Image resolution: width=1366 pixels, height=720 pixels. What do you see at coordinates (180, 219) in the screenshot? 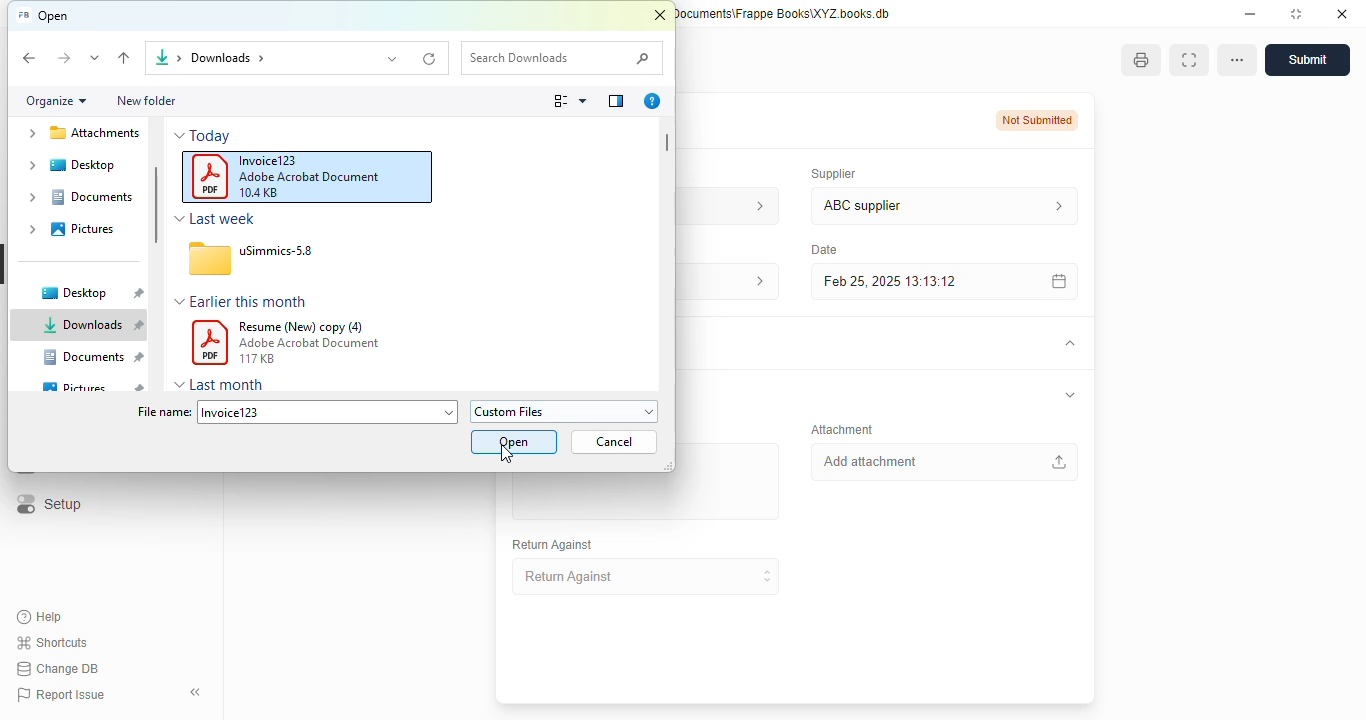
I see `dropdown` at bounding box center [180, 219].